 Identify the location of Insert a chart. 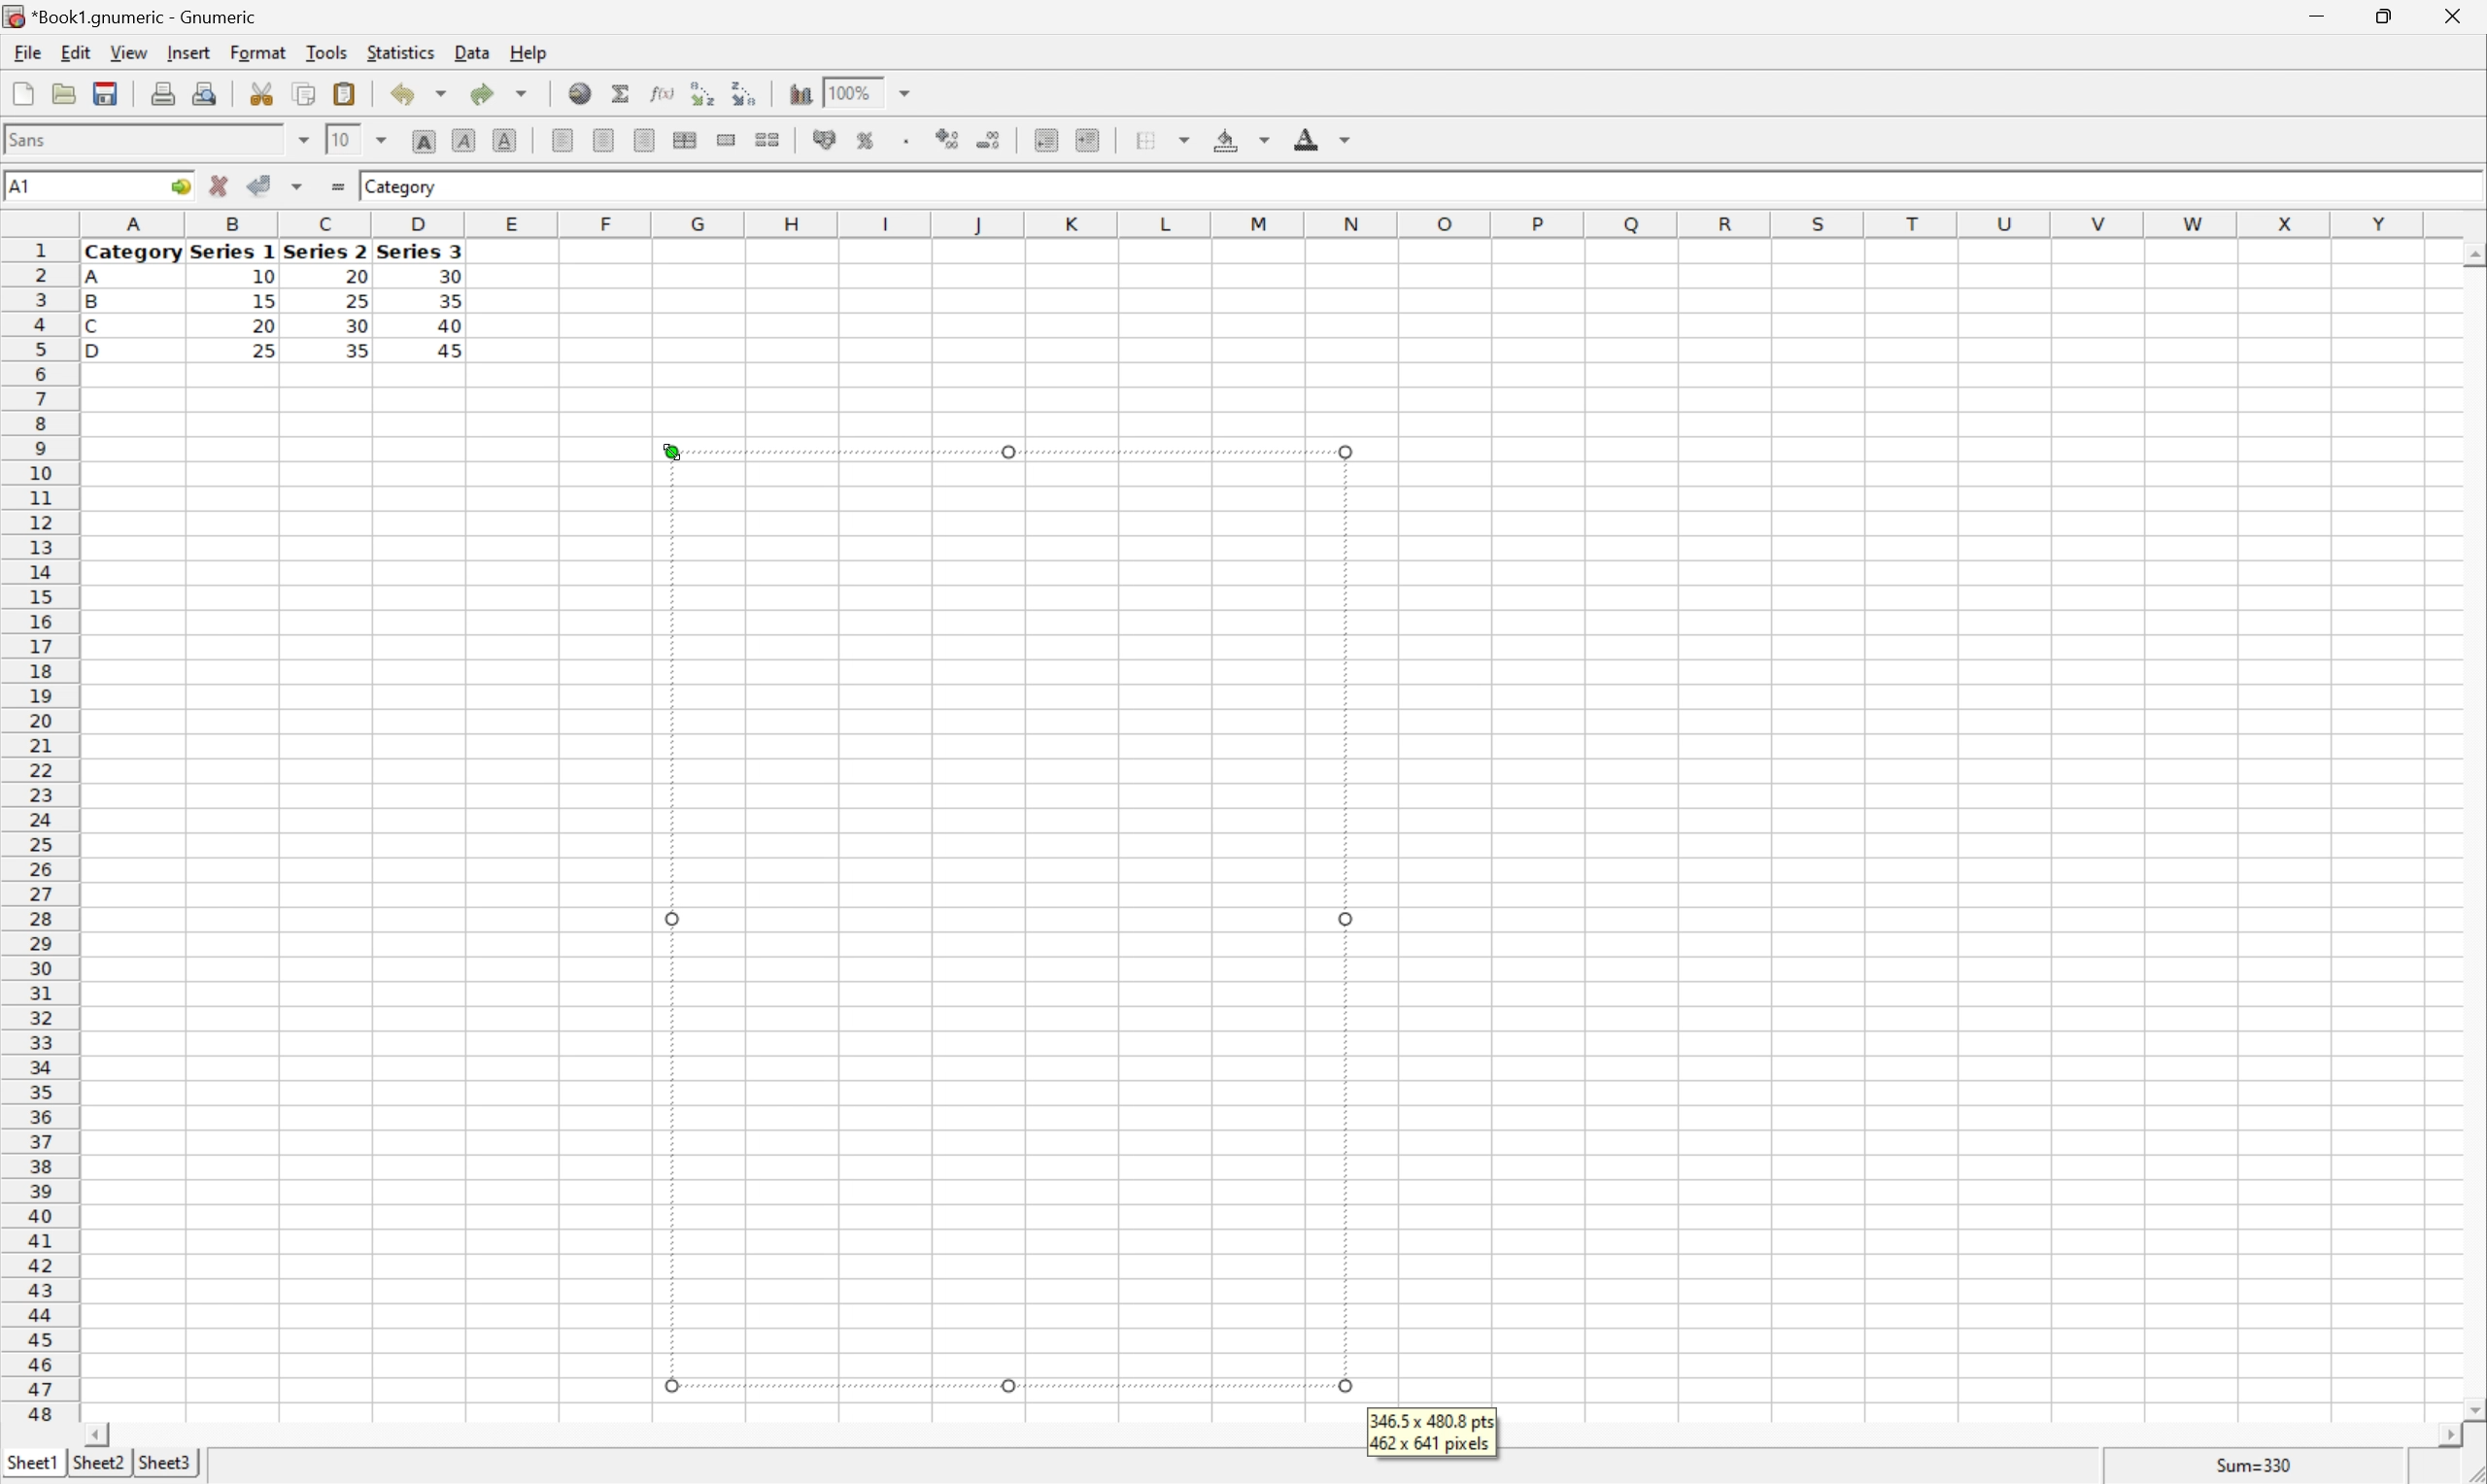
(798, 95).